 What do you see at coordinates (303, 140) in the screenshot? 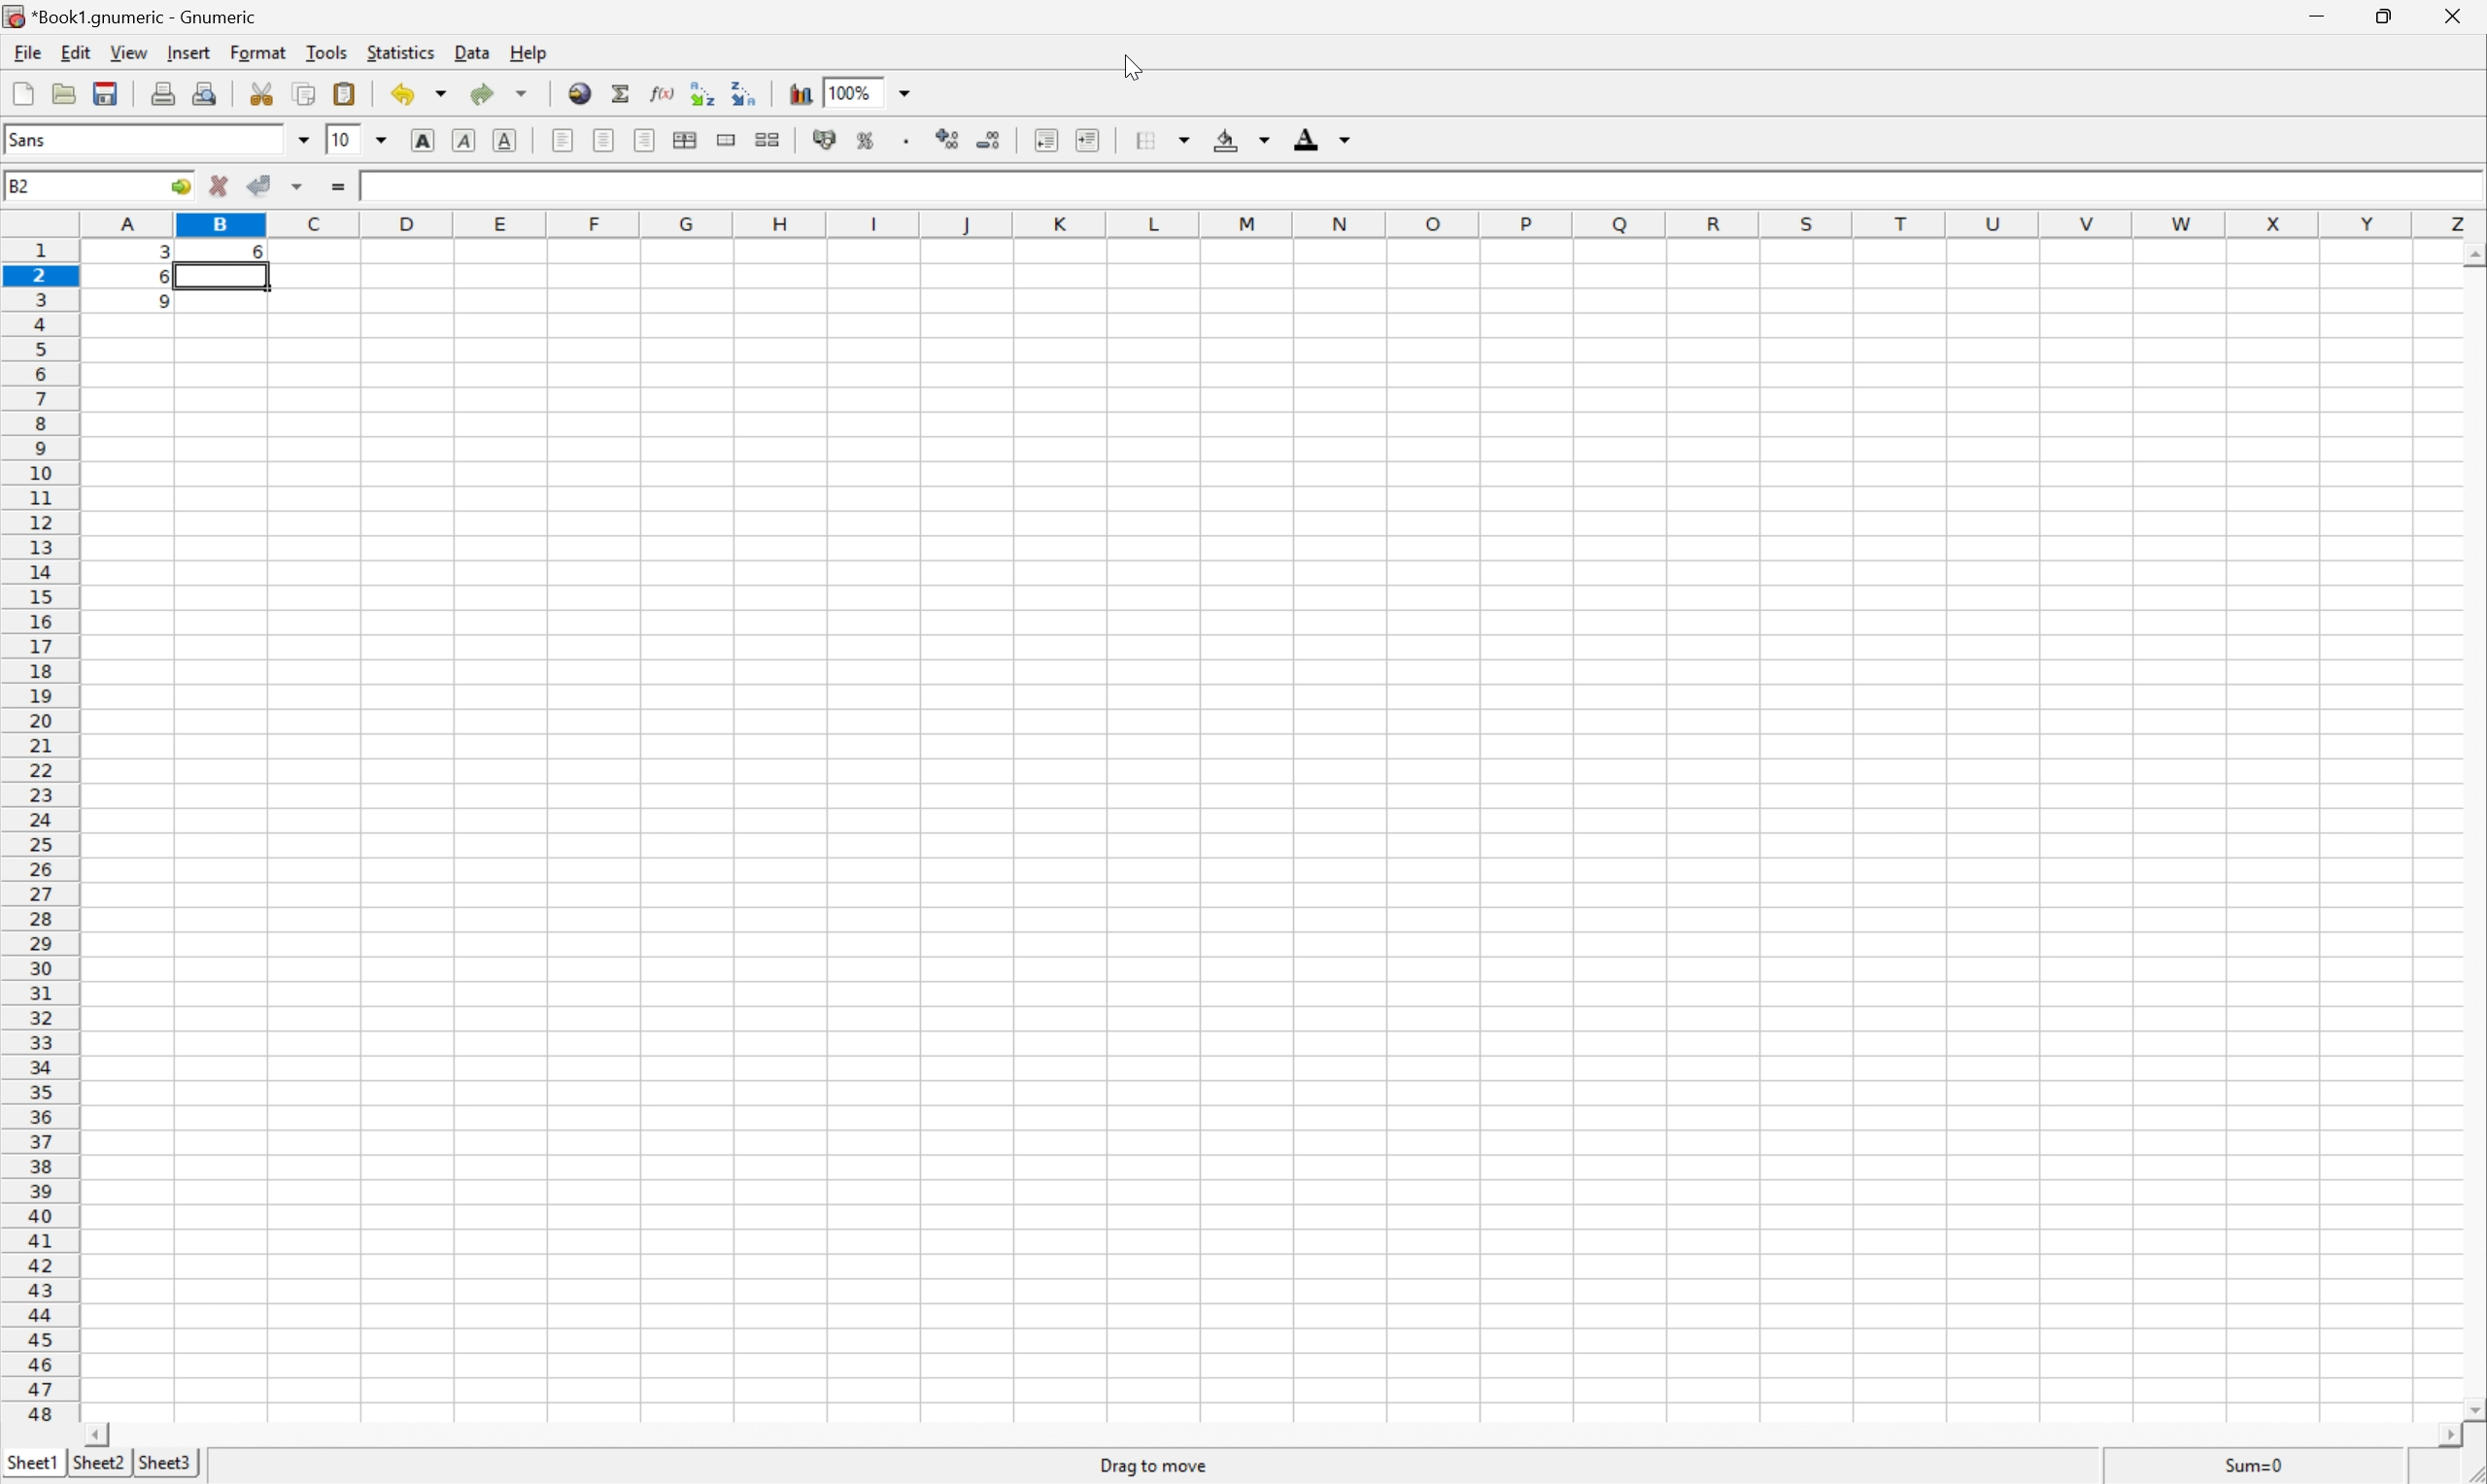
I see `Drop Down` at bounding box center [303, 140].